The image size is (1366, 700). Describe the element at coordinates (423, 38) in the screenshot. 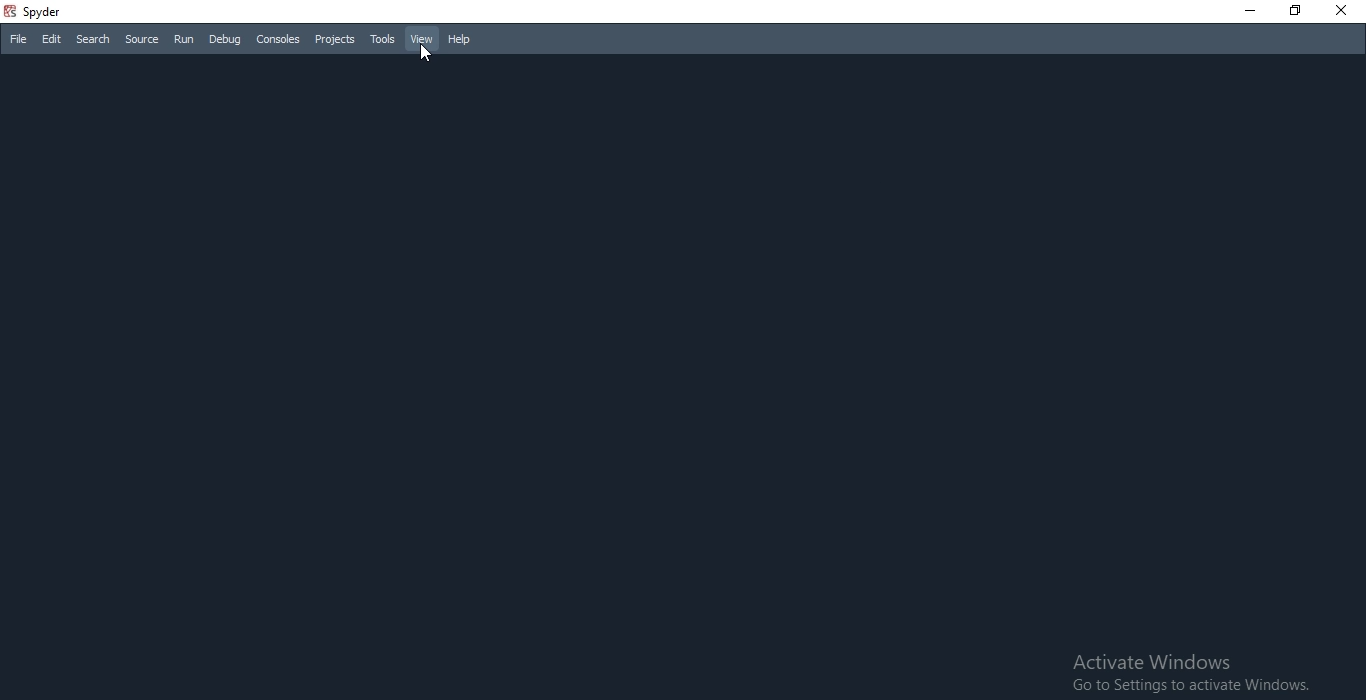

I see `View` at that location.